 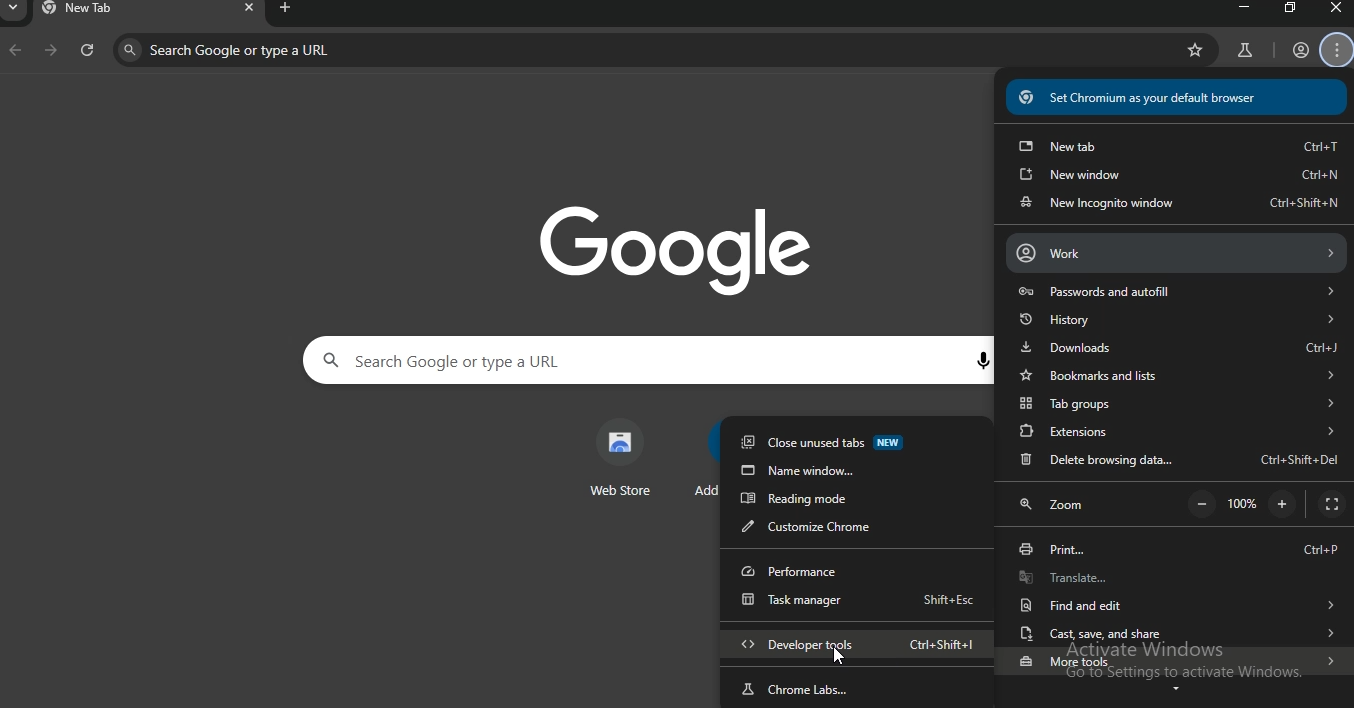 What do you see at coordinates (1178, 348) in the screenshot?
I see `downloads` at bounding box center [1178, 348].